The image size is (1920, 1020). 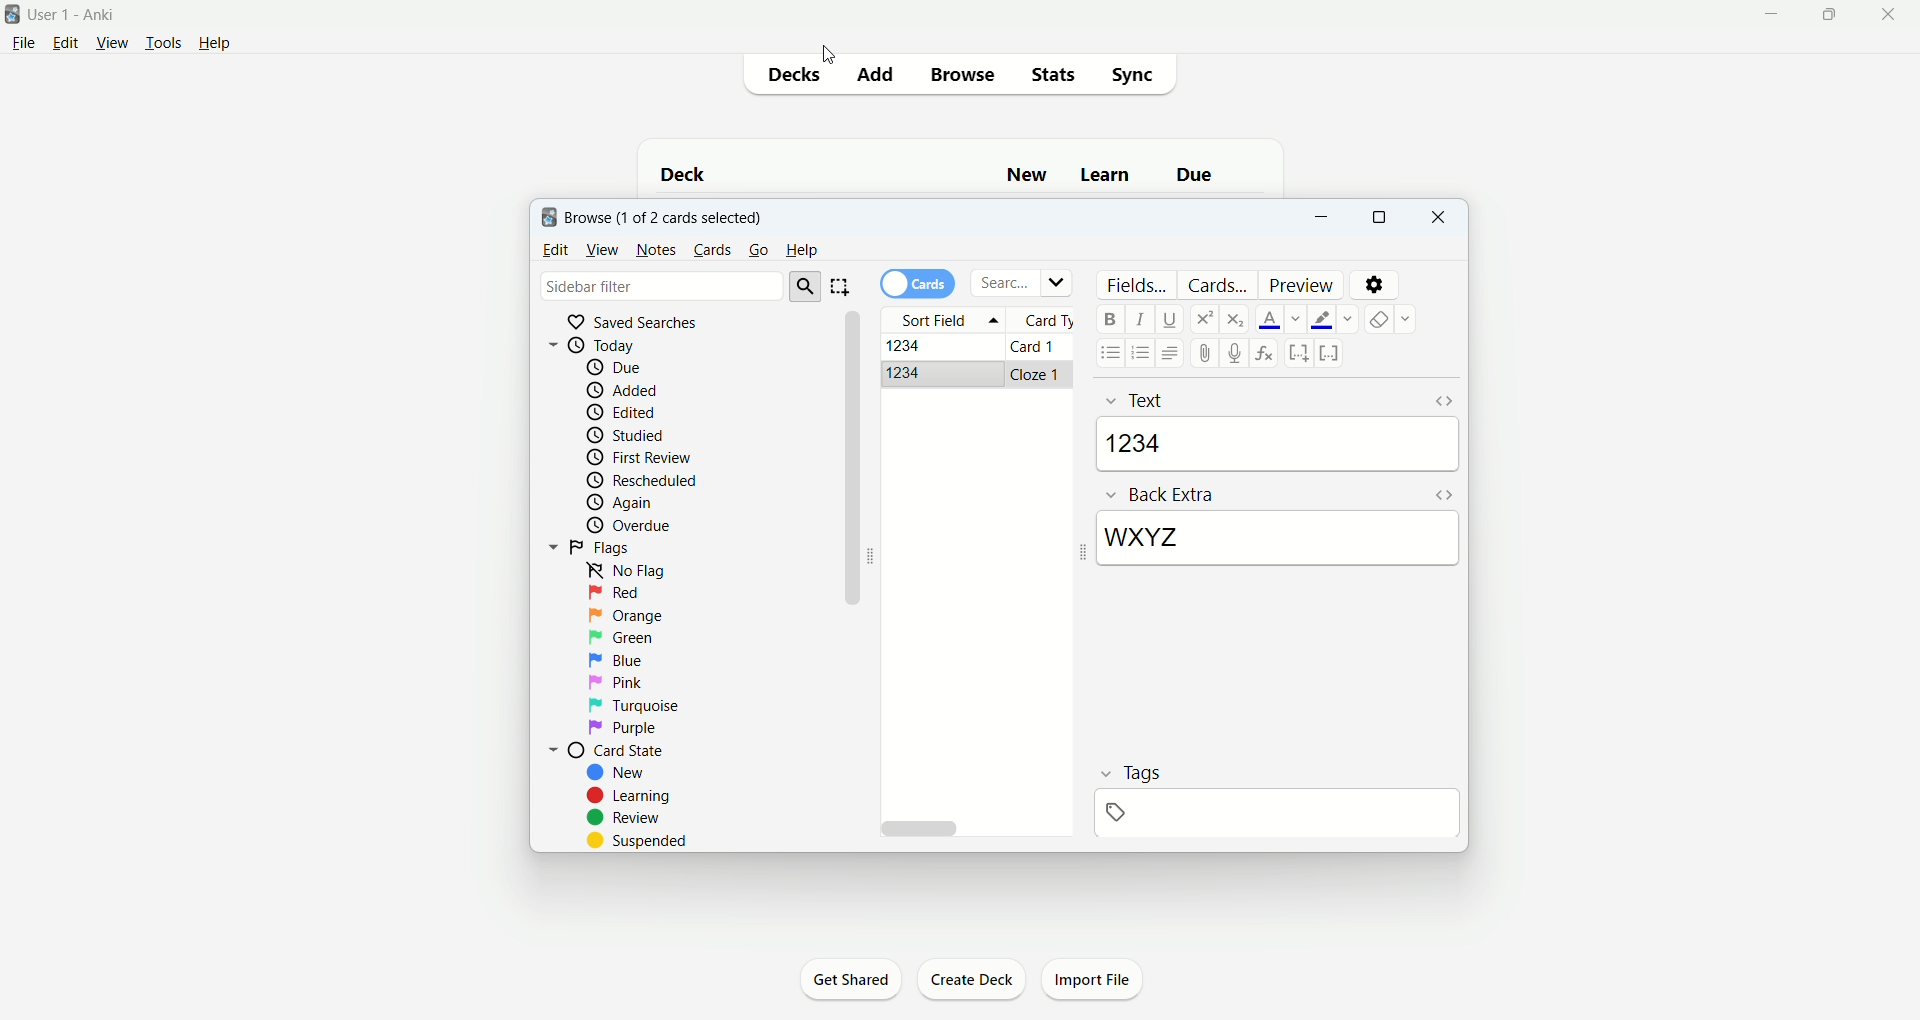 What do you see at coordinates (61, 46) in the screenshot?
I see `edit` at bounding box center [61, 46].